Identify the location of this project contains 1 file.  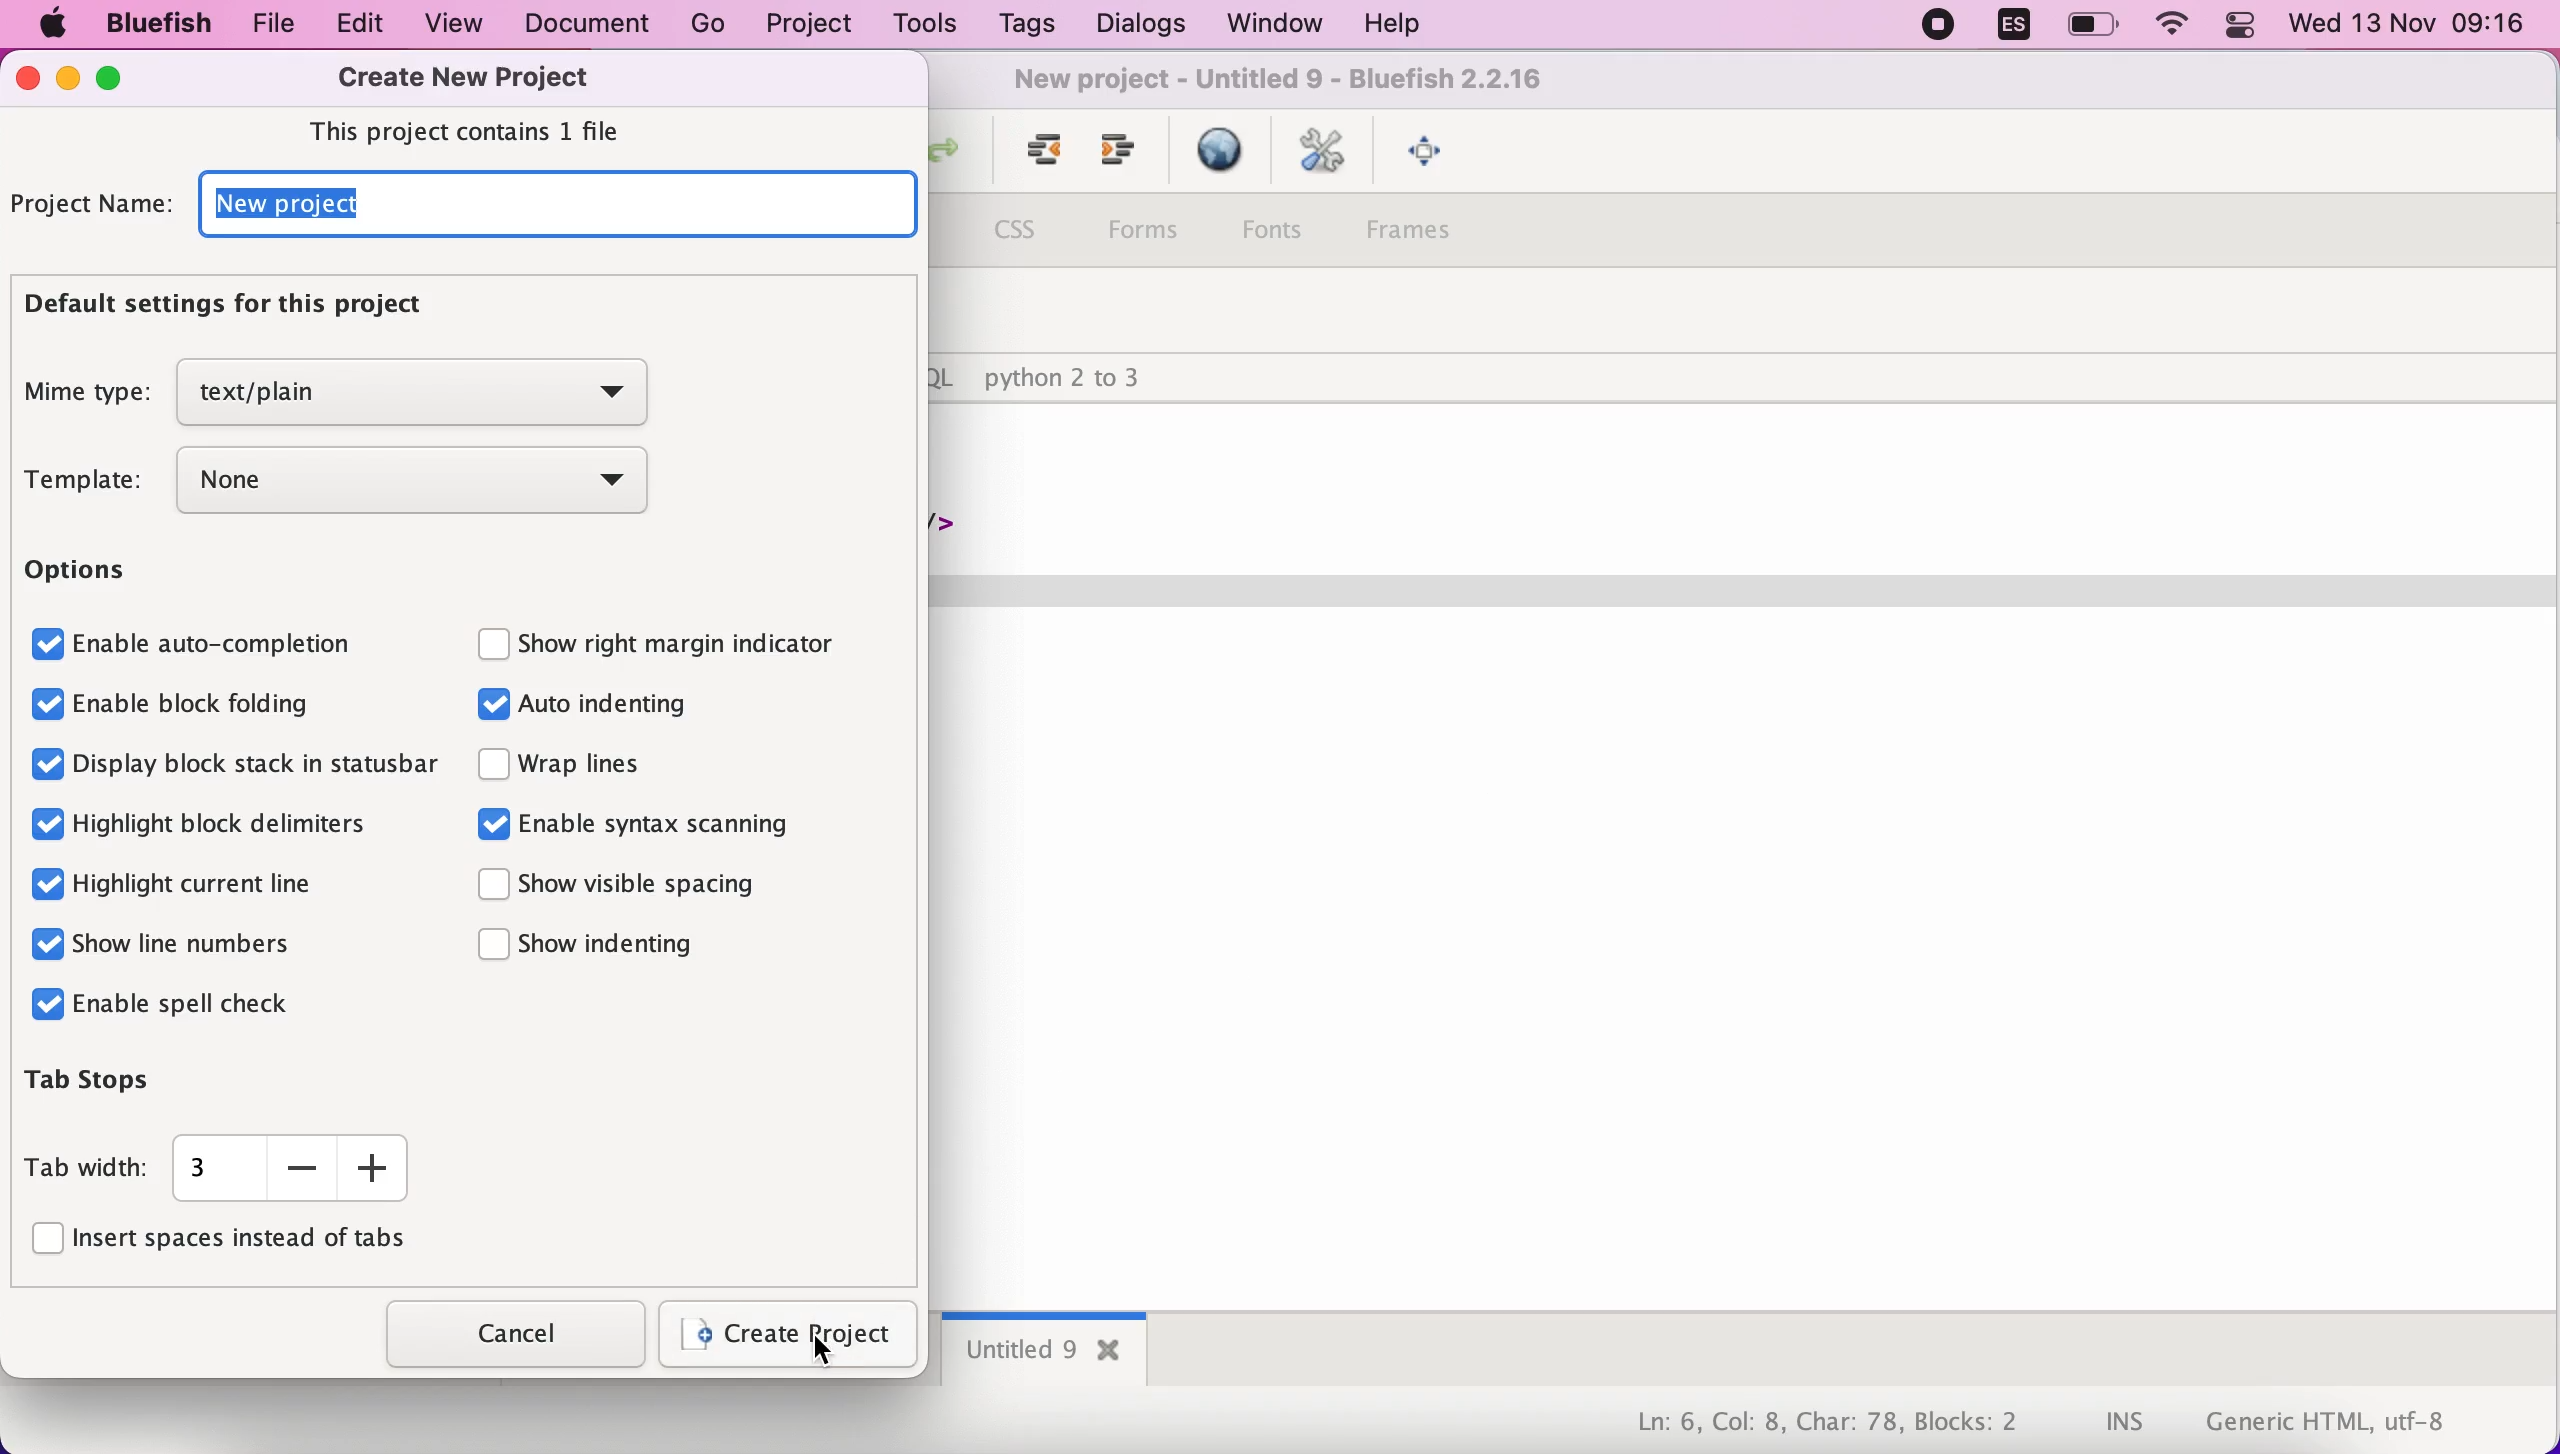
(478, 130).